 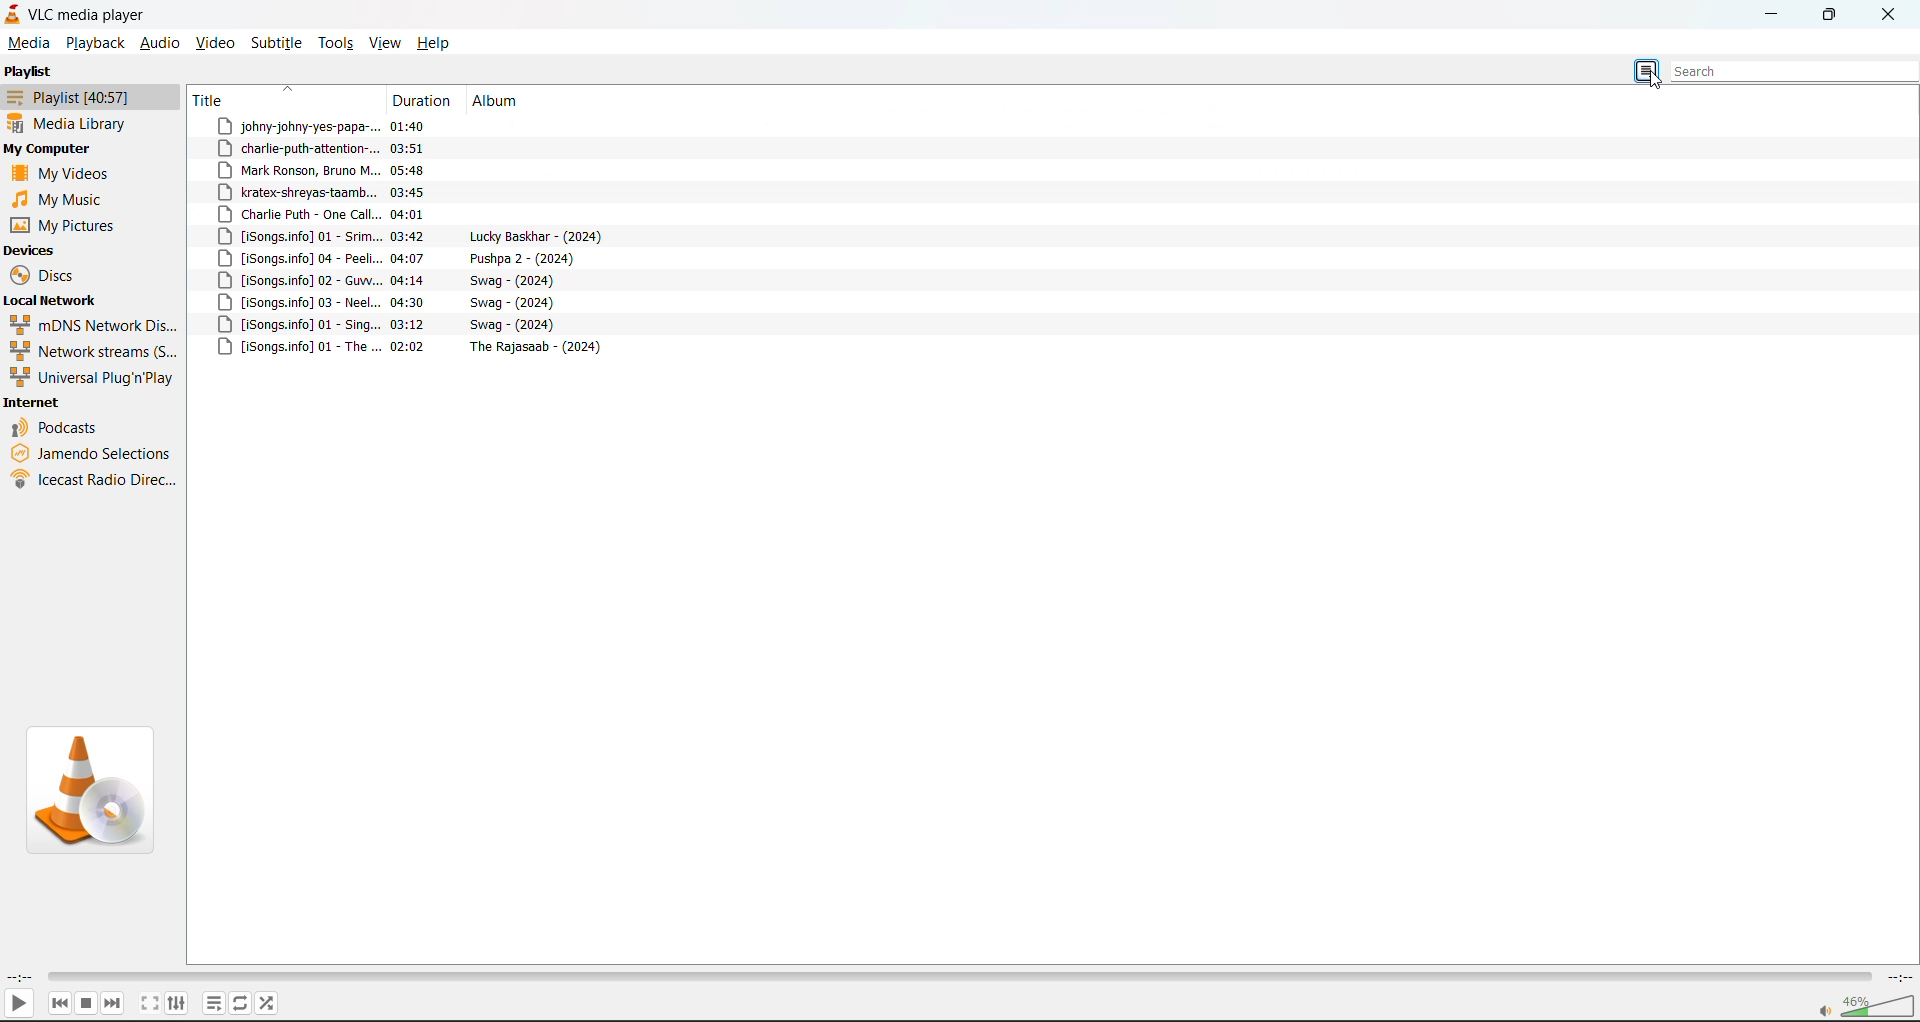 What do you see at coordinates (268, 1002) in the screenshot?
I see `random` at bounding box center [268, 1002].